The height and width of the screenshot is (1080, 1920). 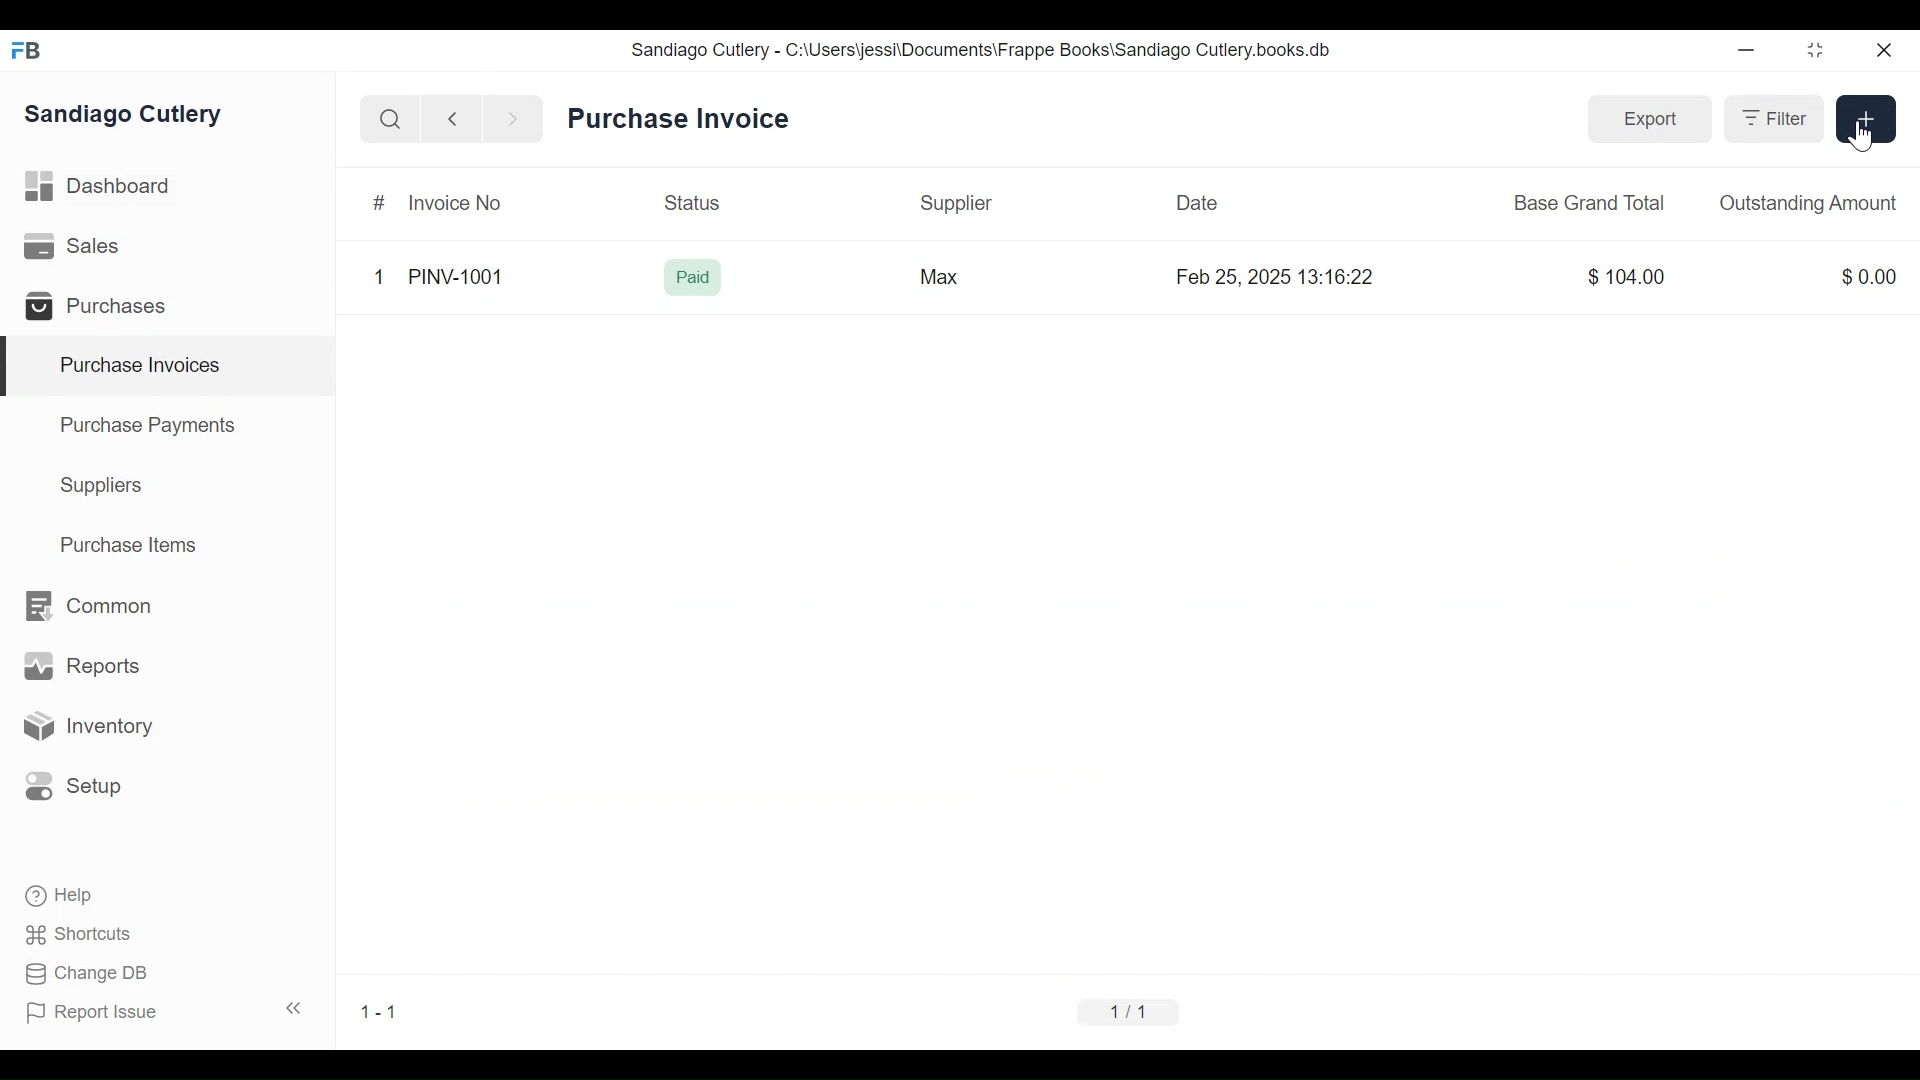 What do you see at coordinates (126, 116) in the screenshot?
I see `Sandiago Cutlery` at bounding box center [126, 116].